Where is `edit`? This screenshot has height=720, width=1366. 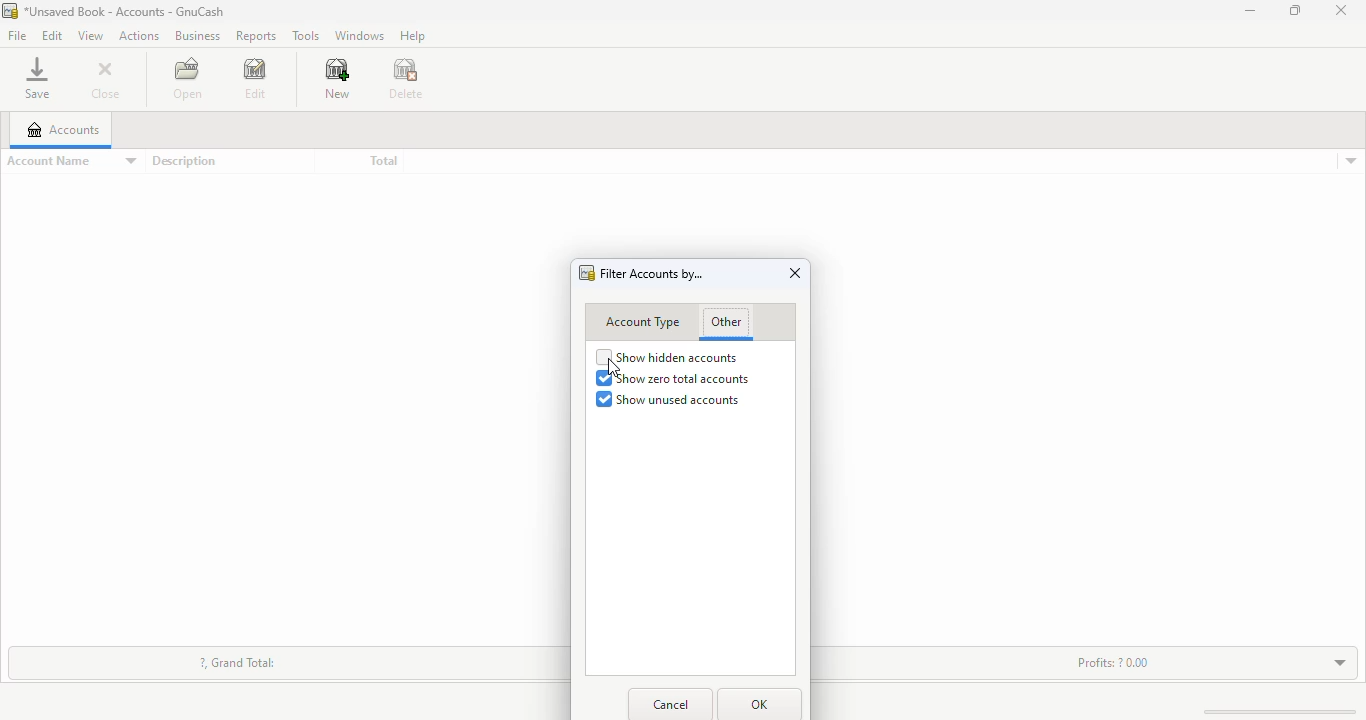 edit is located at coordinates (254, 80).